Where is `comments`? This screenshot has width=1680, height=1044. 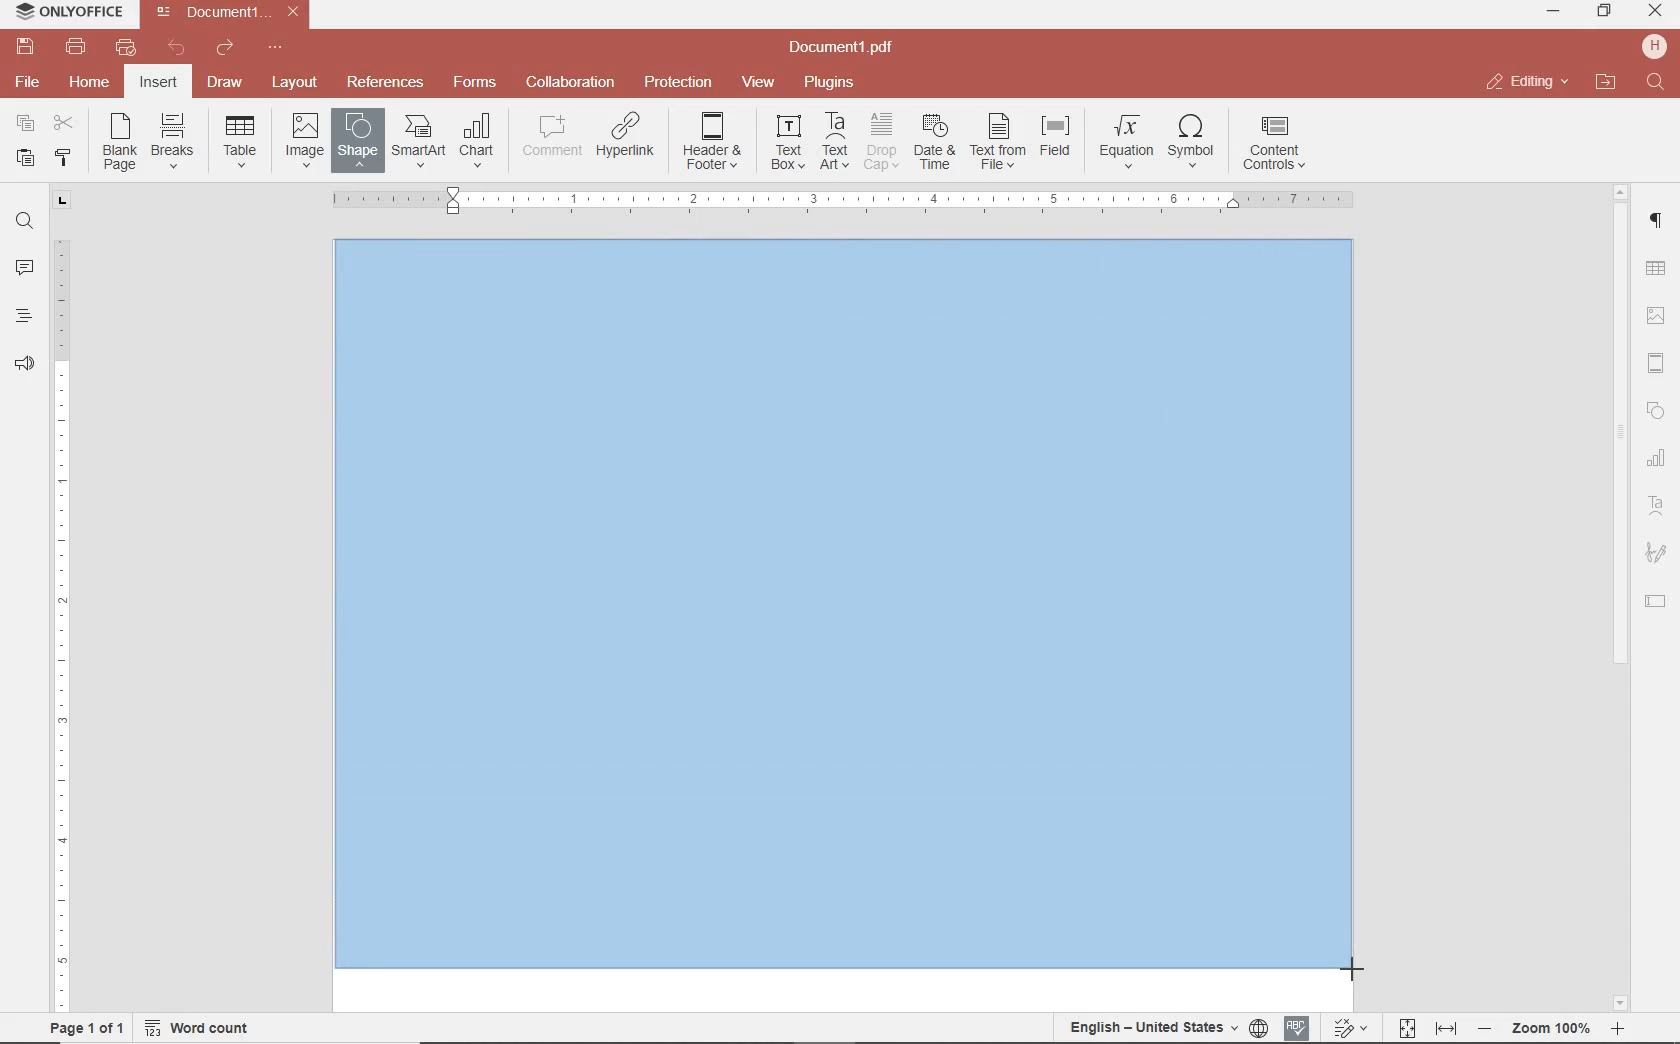
comments is located at coordinates (24, 269).